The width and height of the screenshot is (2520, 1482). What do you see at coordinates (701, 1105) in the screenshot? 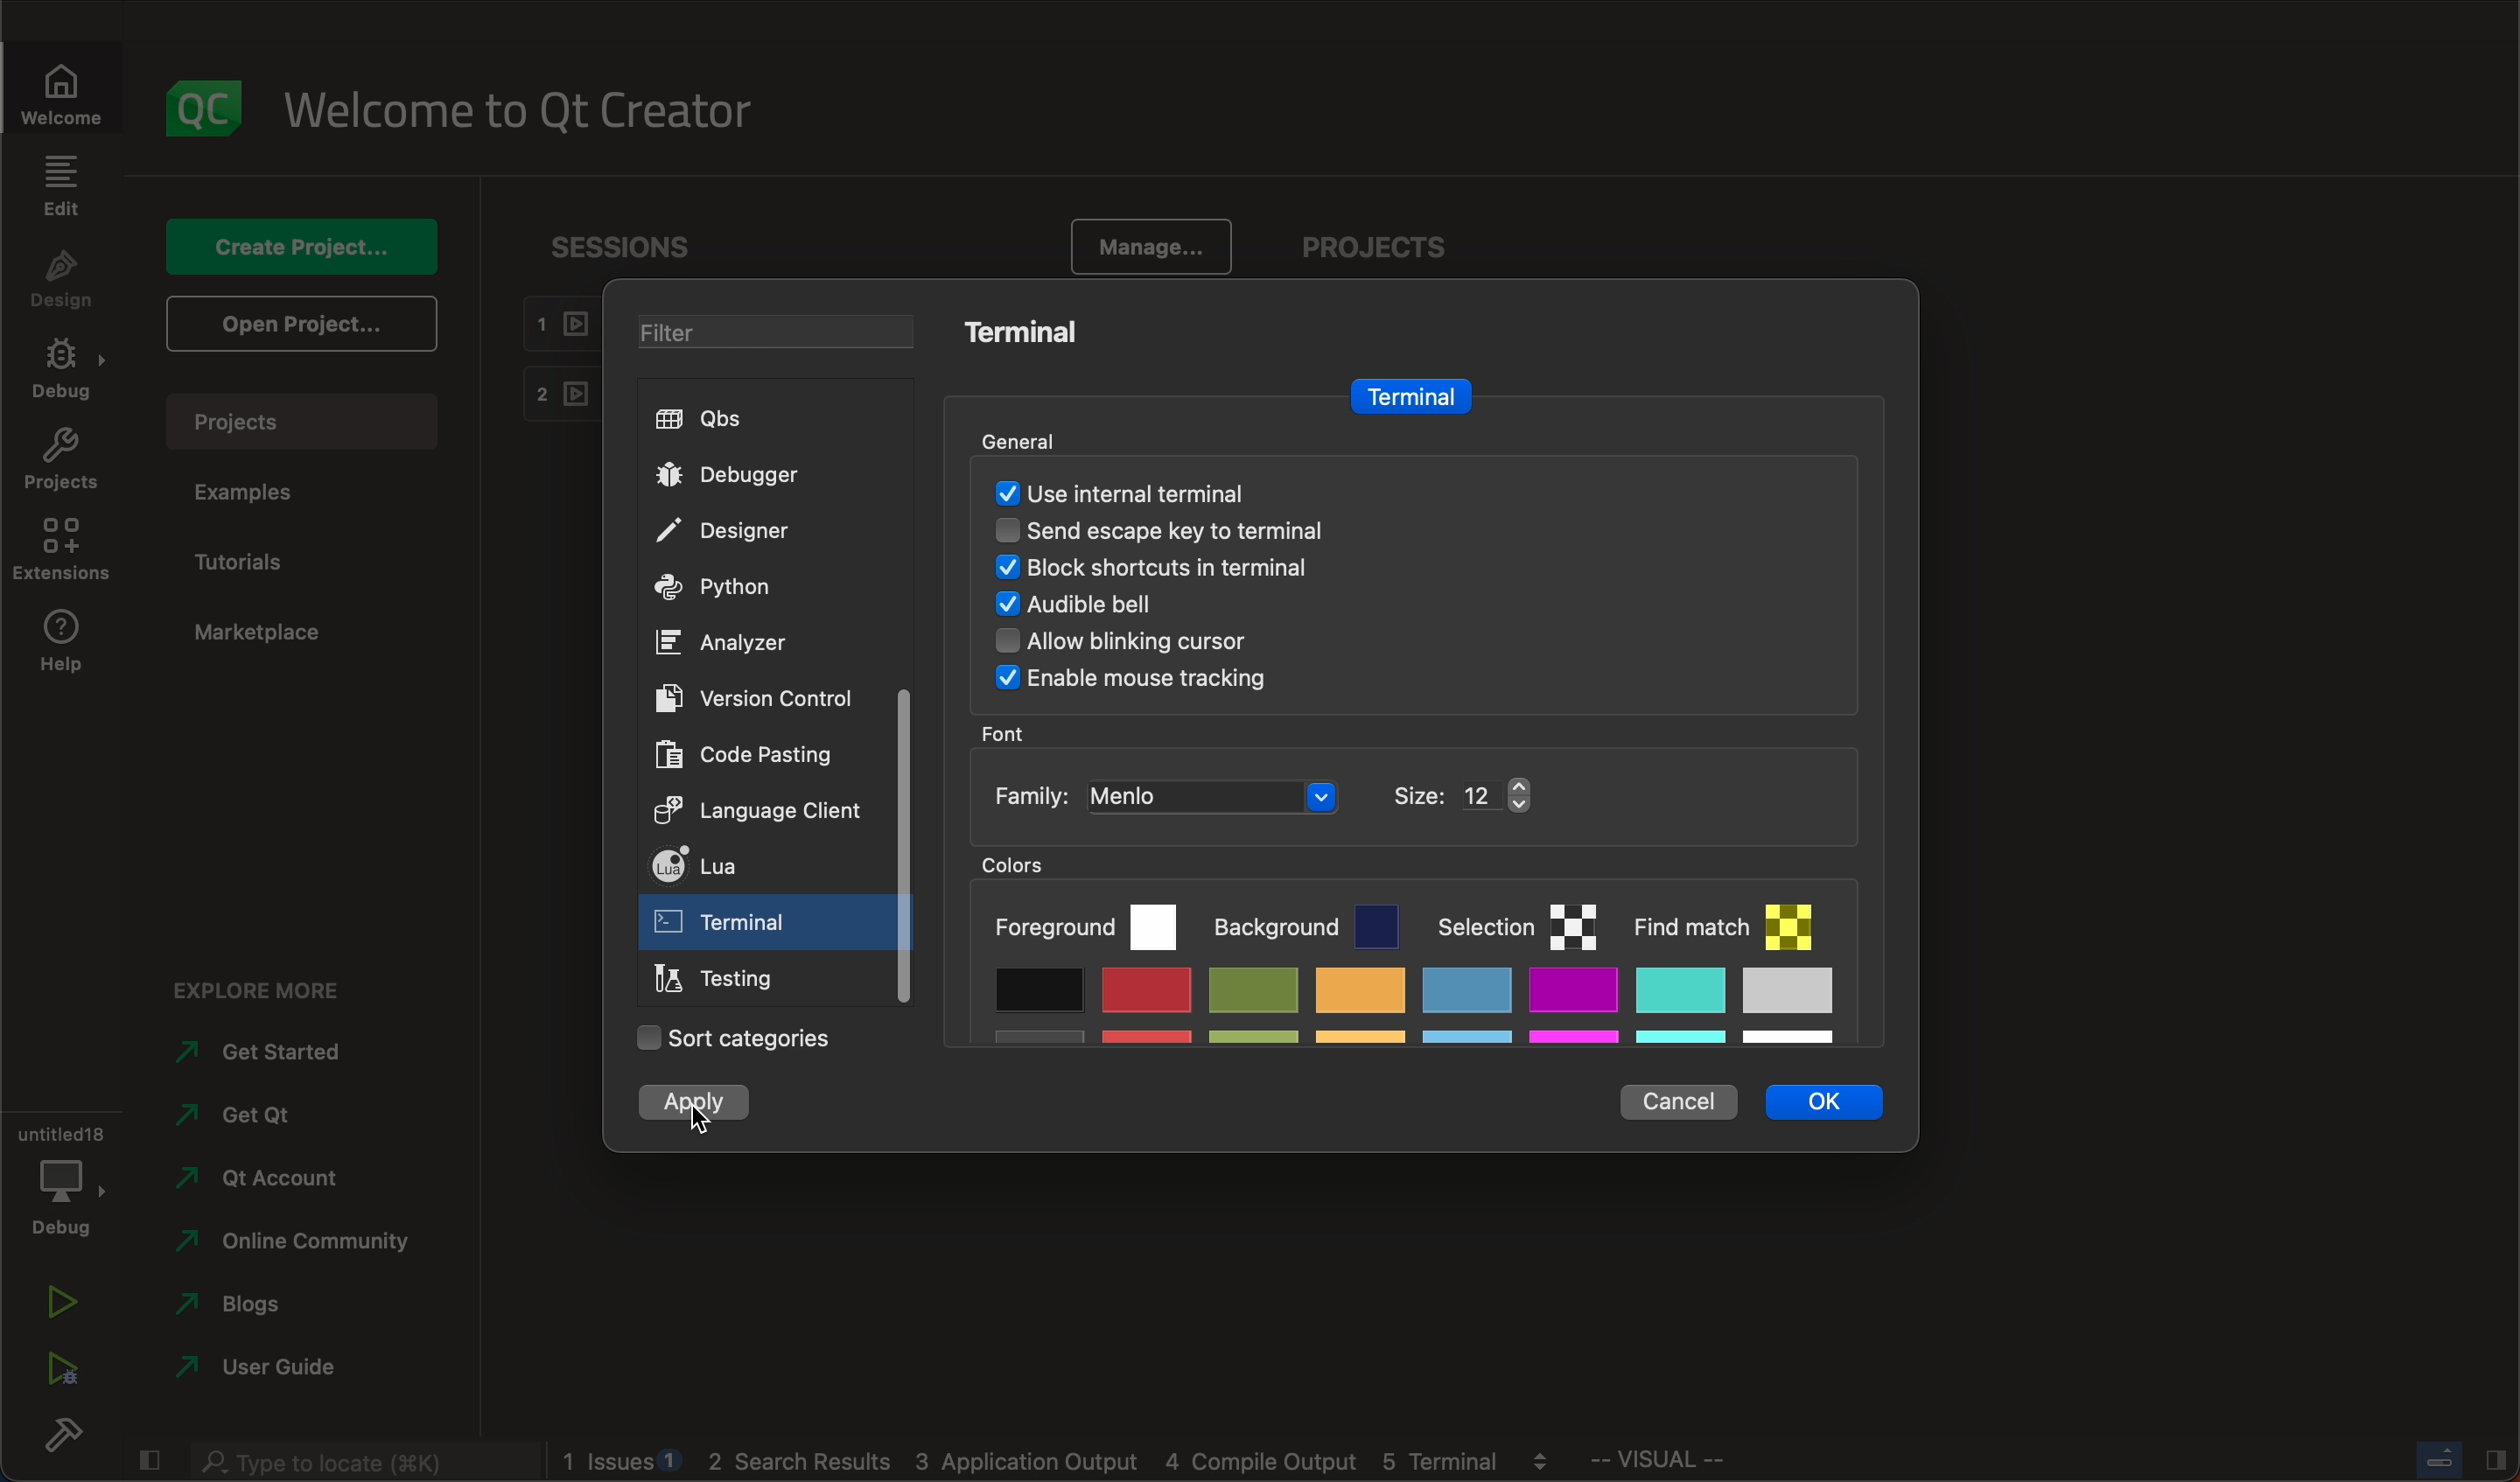
I see `click to apply changes` at bounding box center [701, 1105].